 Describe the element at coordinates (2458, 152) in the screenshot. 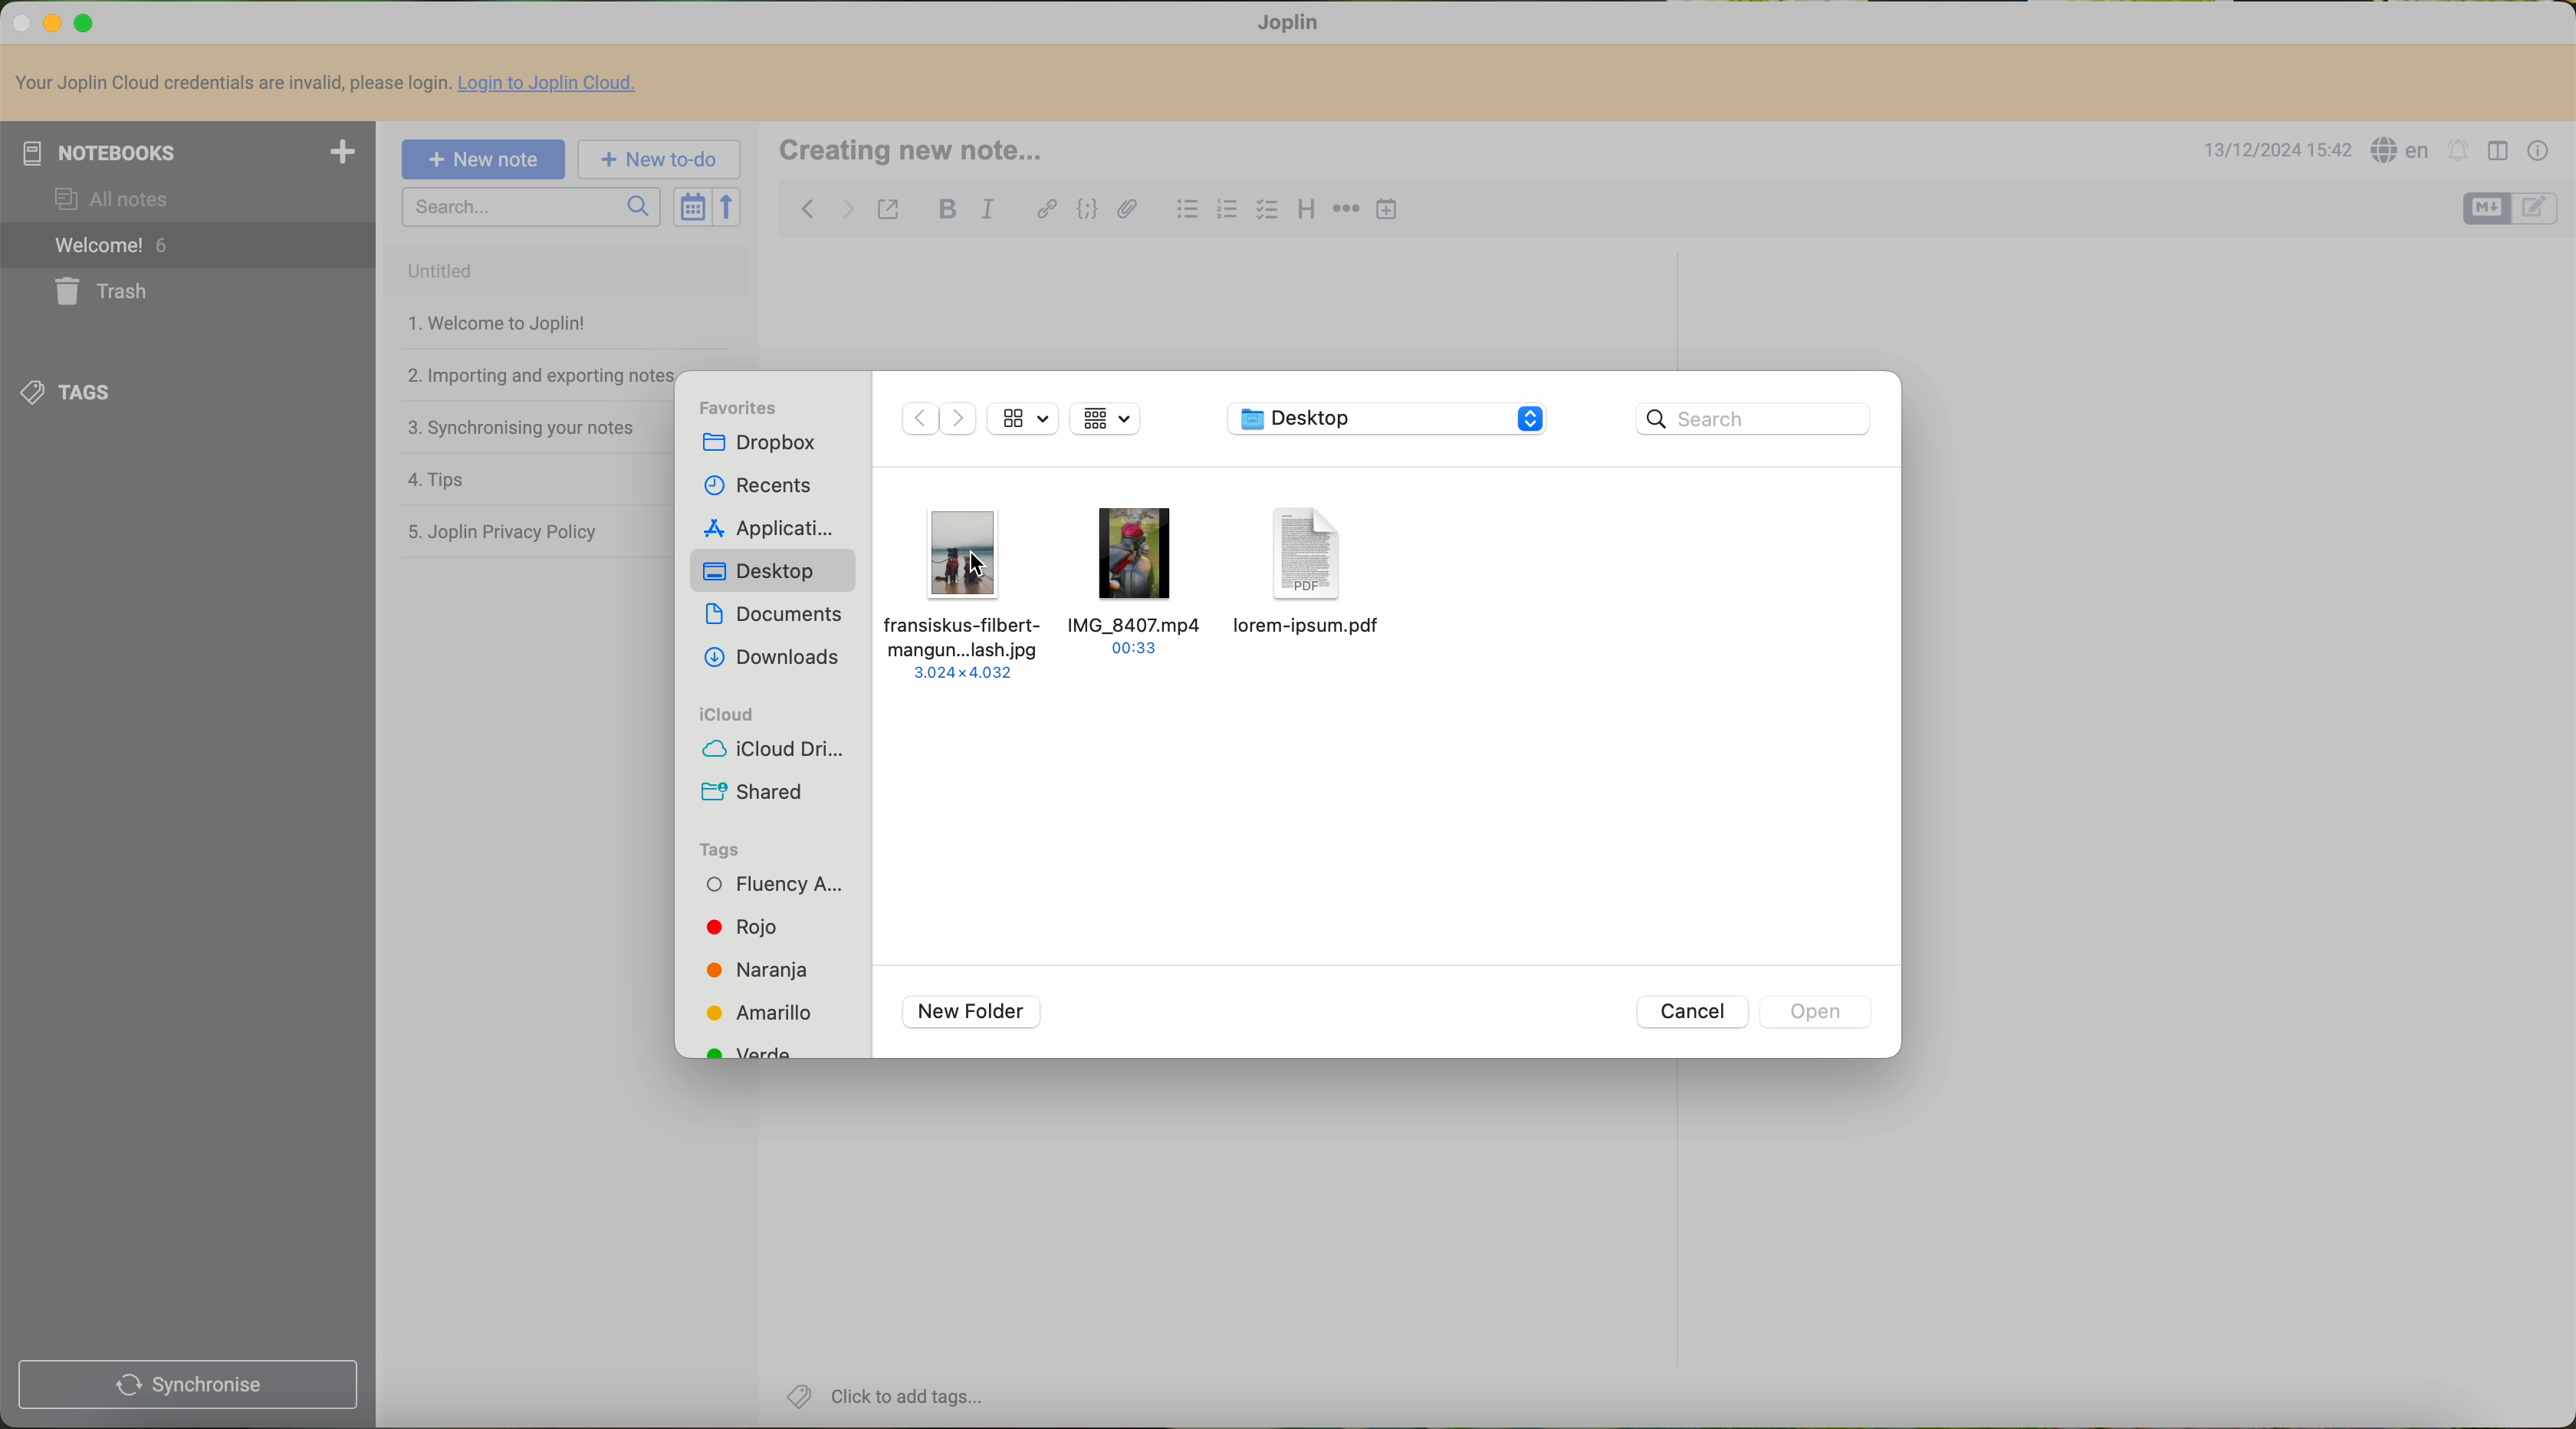

I see `set alarm` at that location.